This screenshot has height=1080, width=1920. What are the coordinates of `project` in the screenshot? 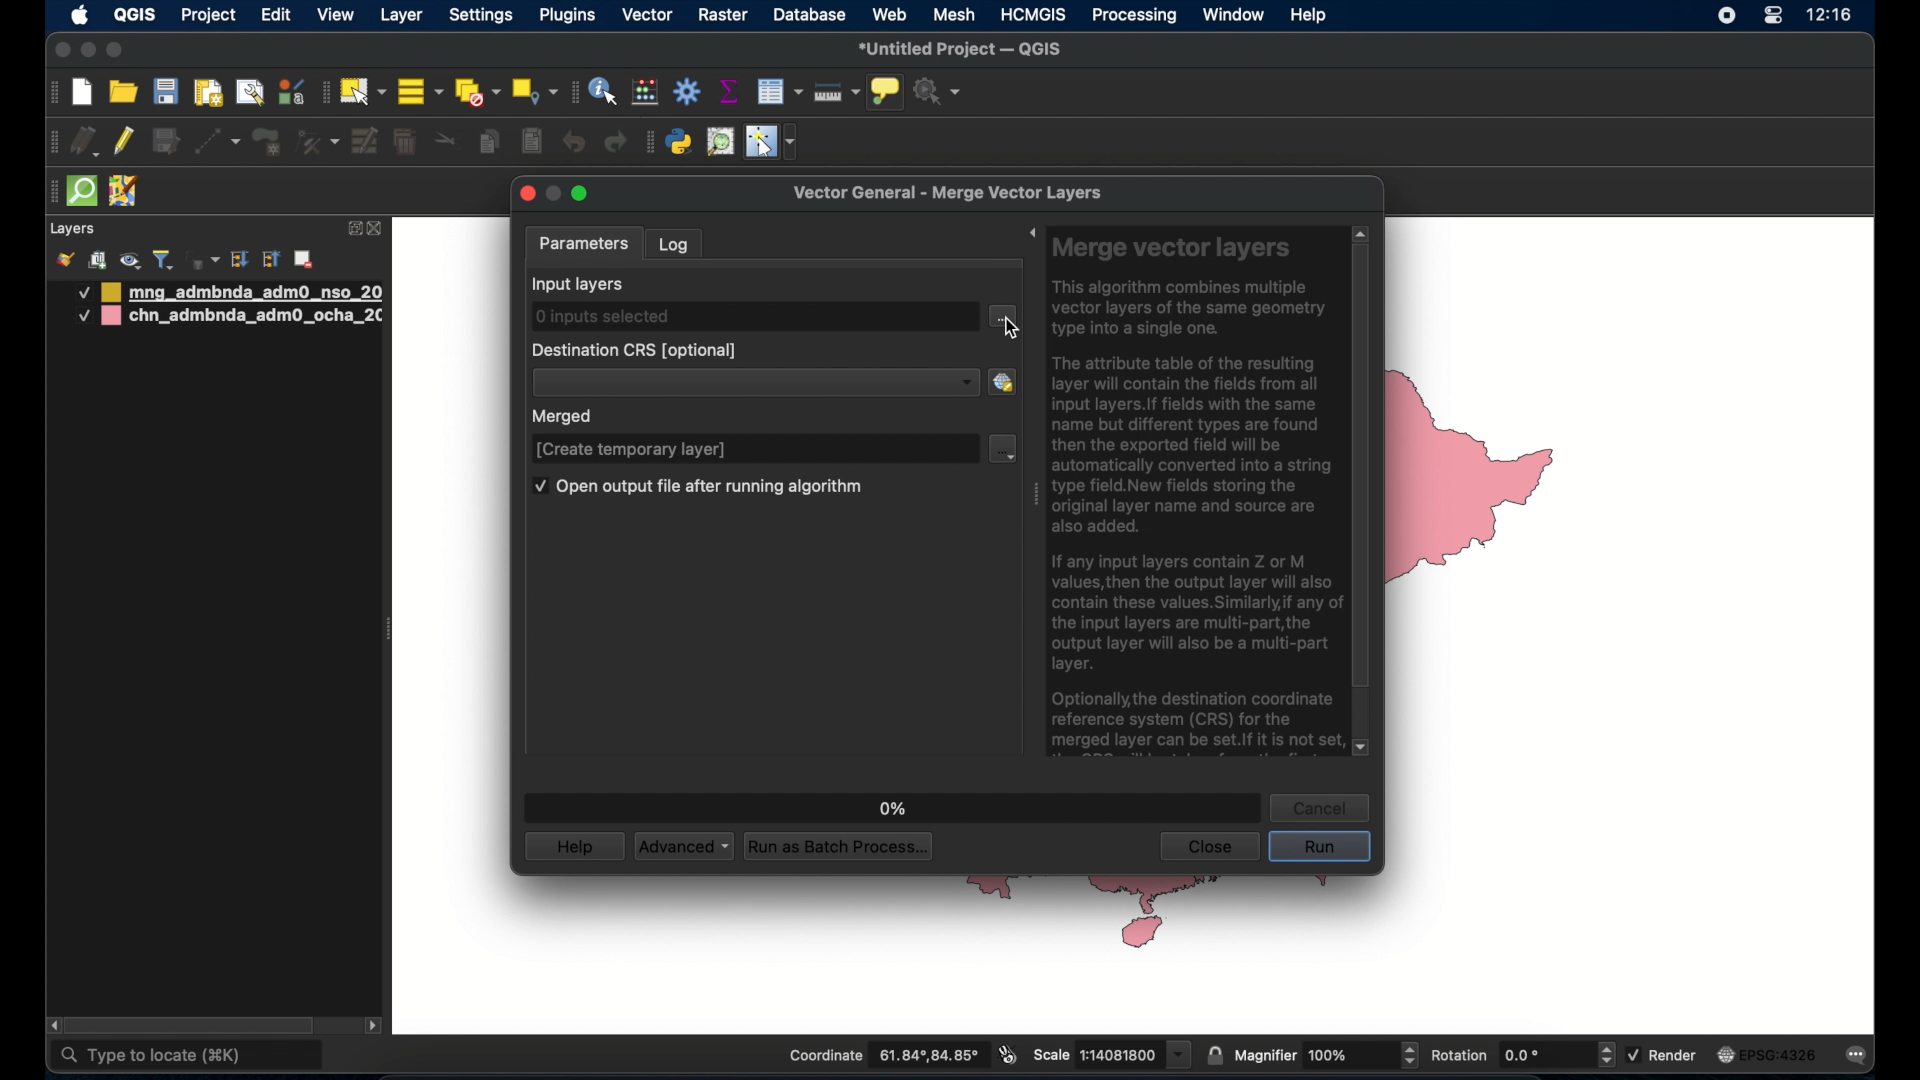 It's located at (210, 17).